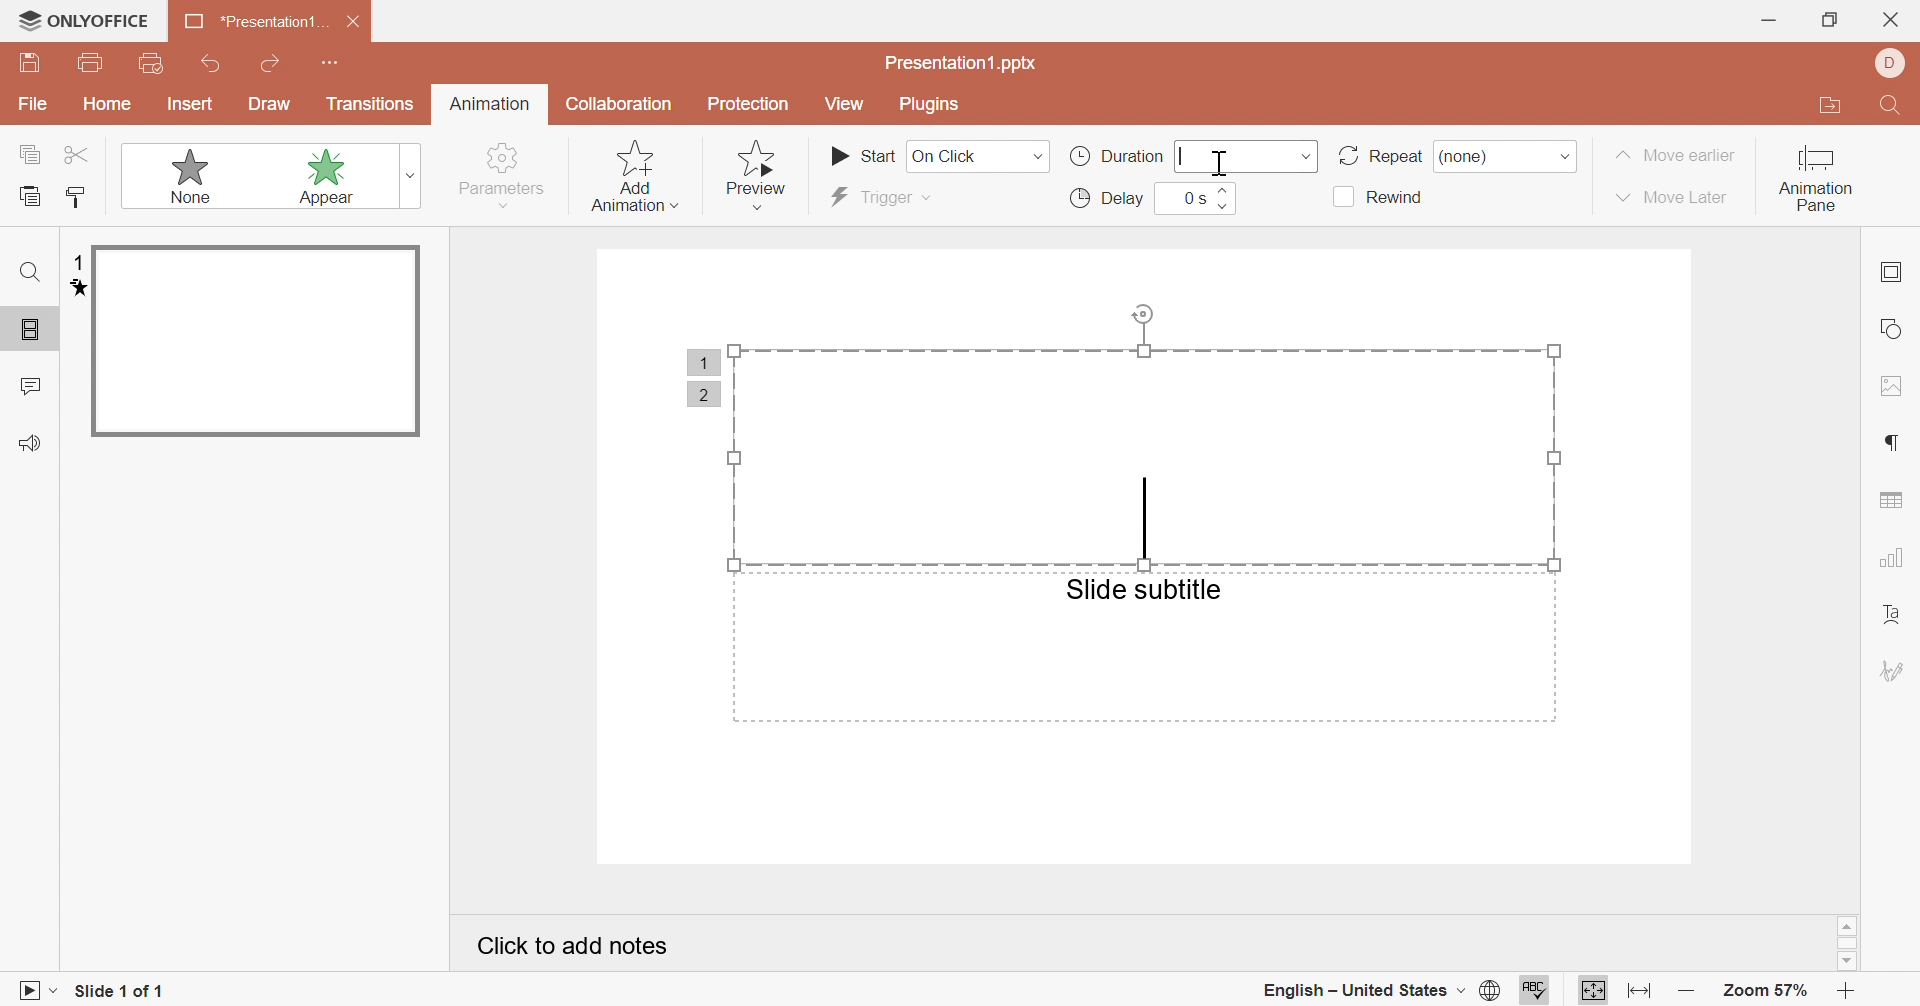 This screenshot has width=1920, height=1006. Describe the element at coordinates (77, 263) in the screenshot. I see `1` at that location.